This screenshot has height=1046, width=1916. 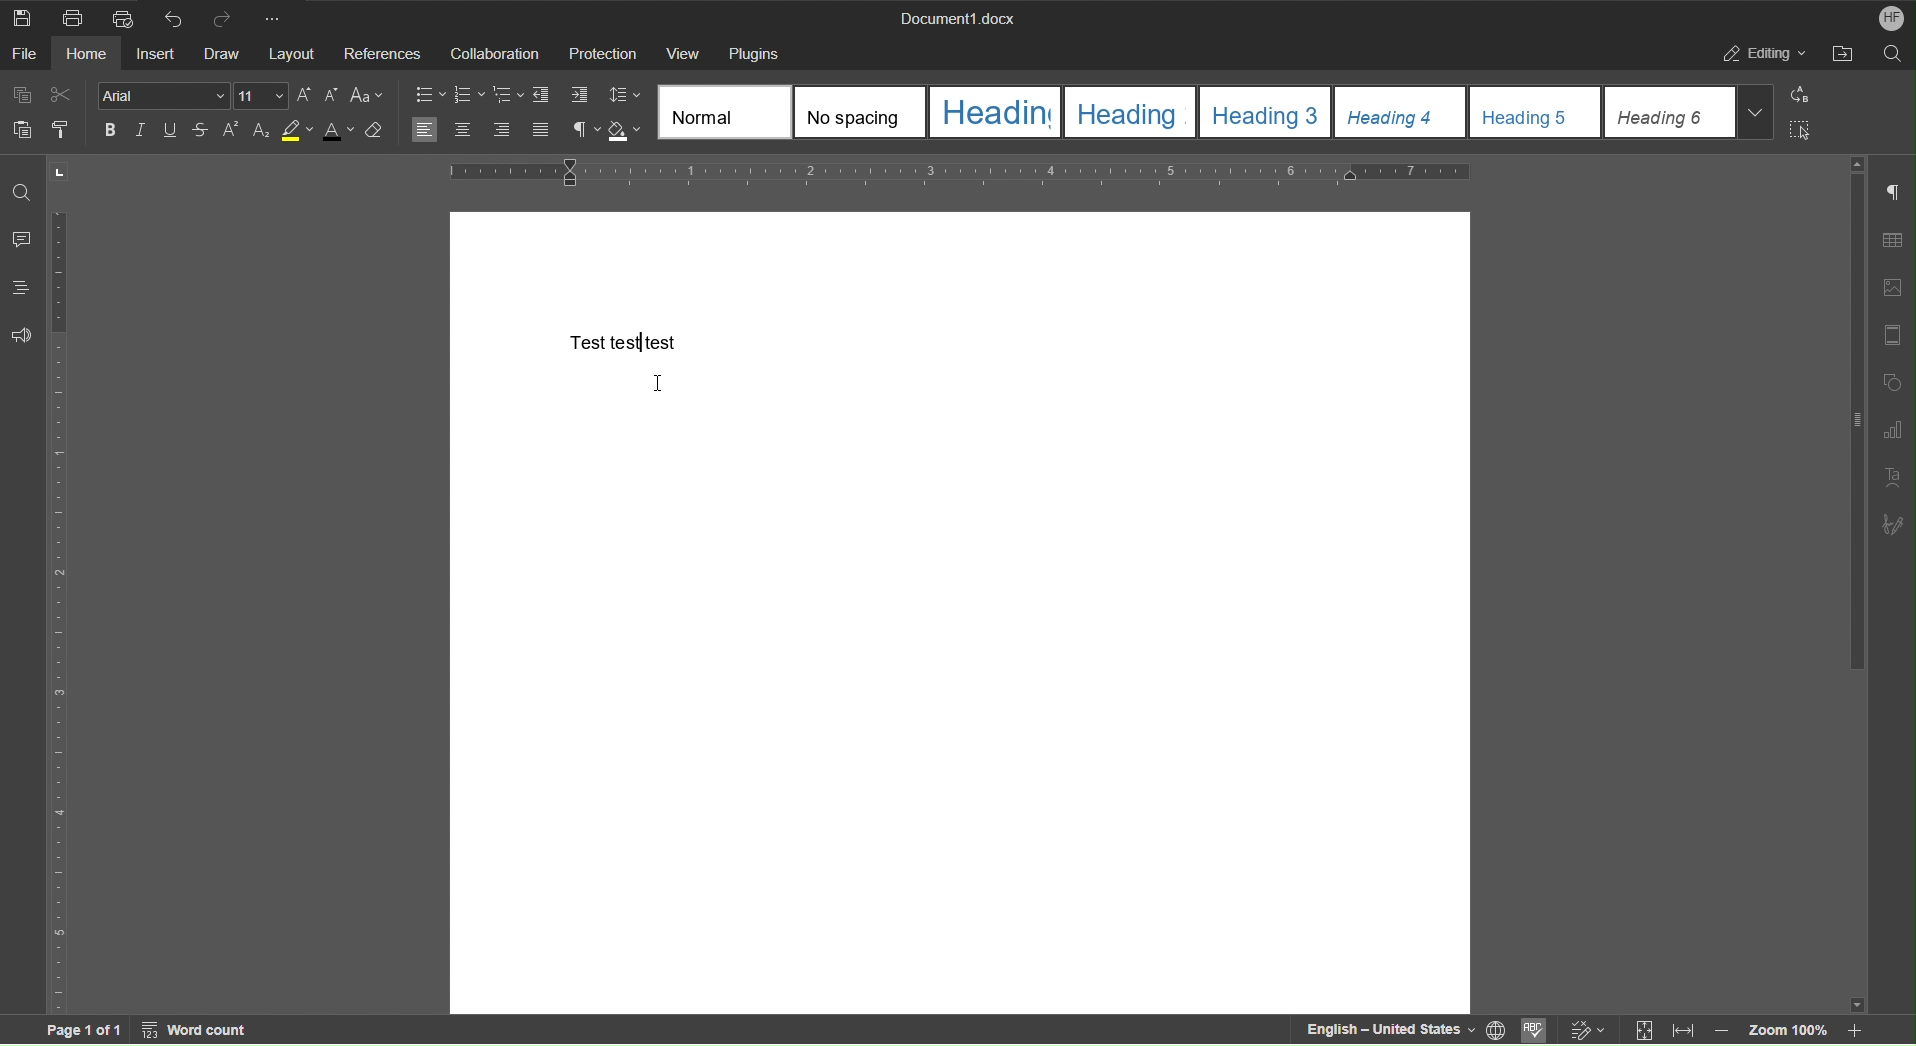 I want to click on Erase Style, so click(x=375, y=133).